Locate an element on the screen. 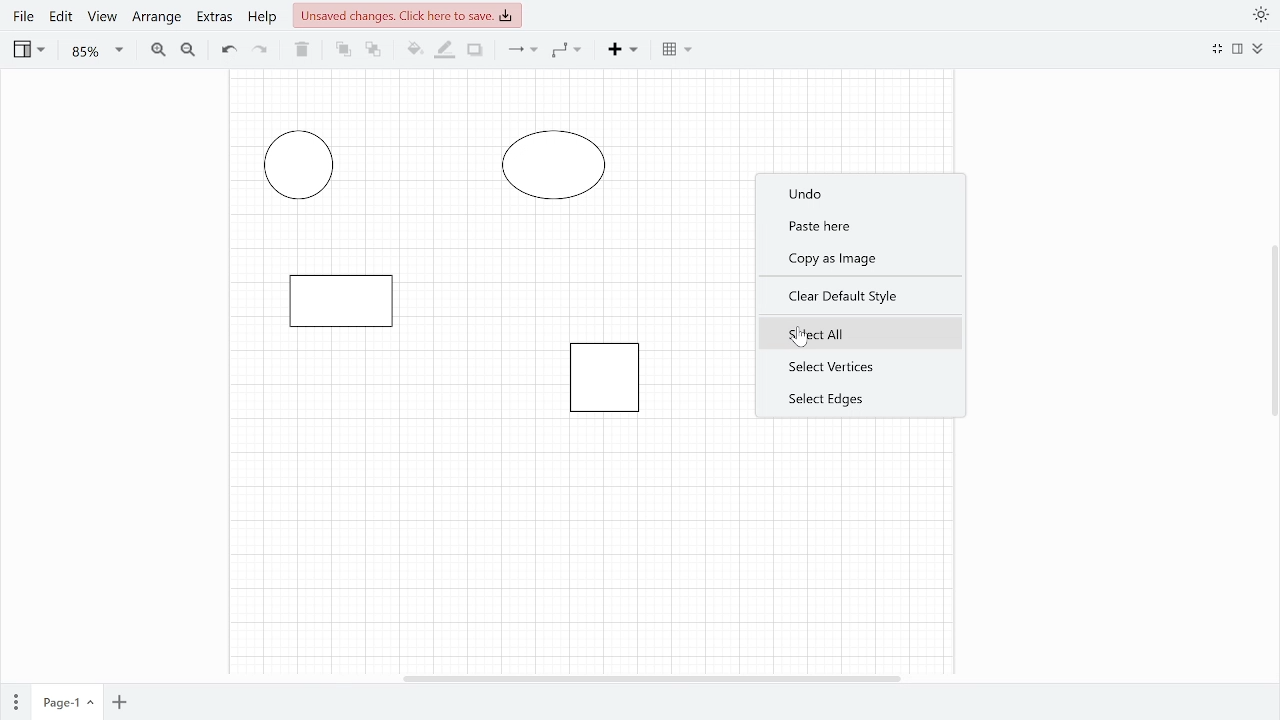  To back is located at coordinates (372, 49).